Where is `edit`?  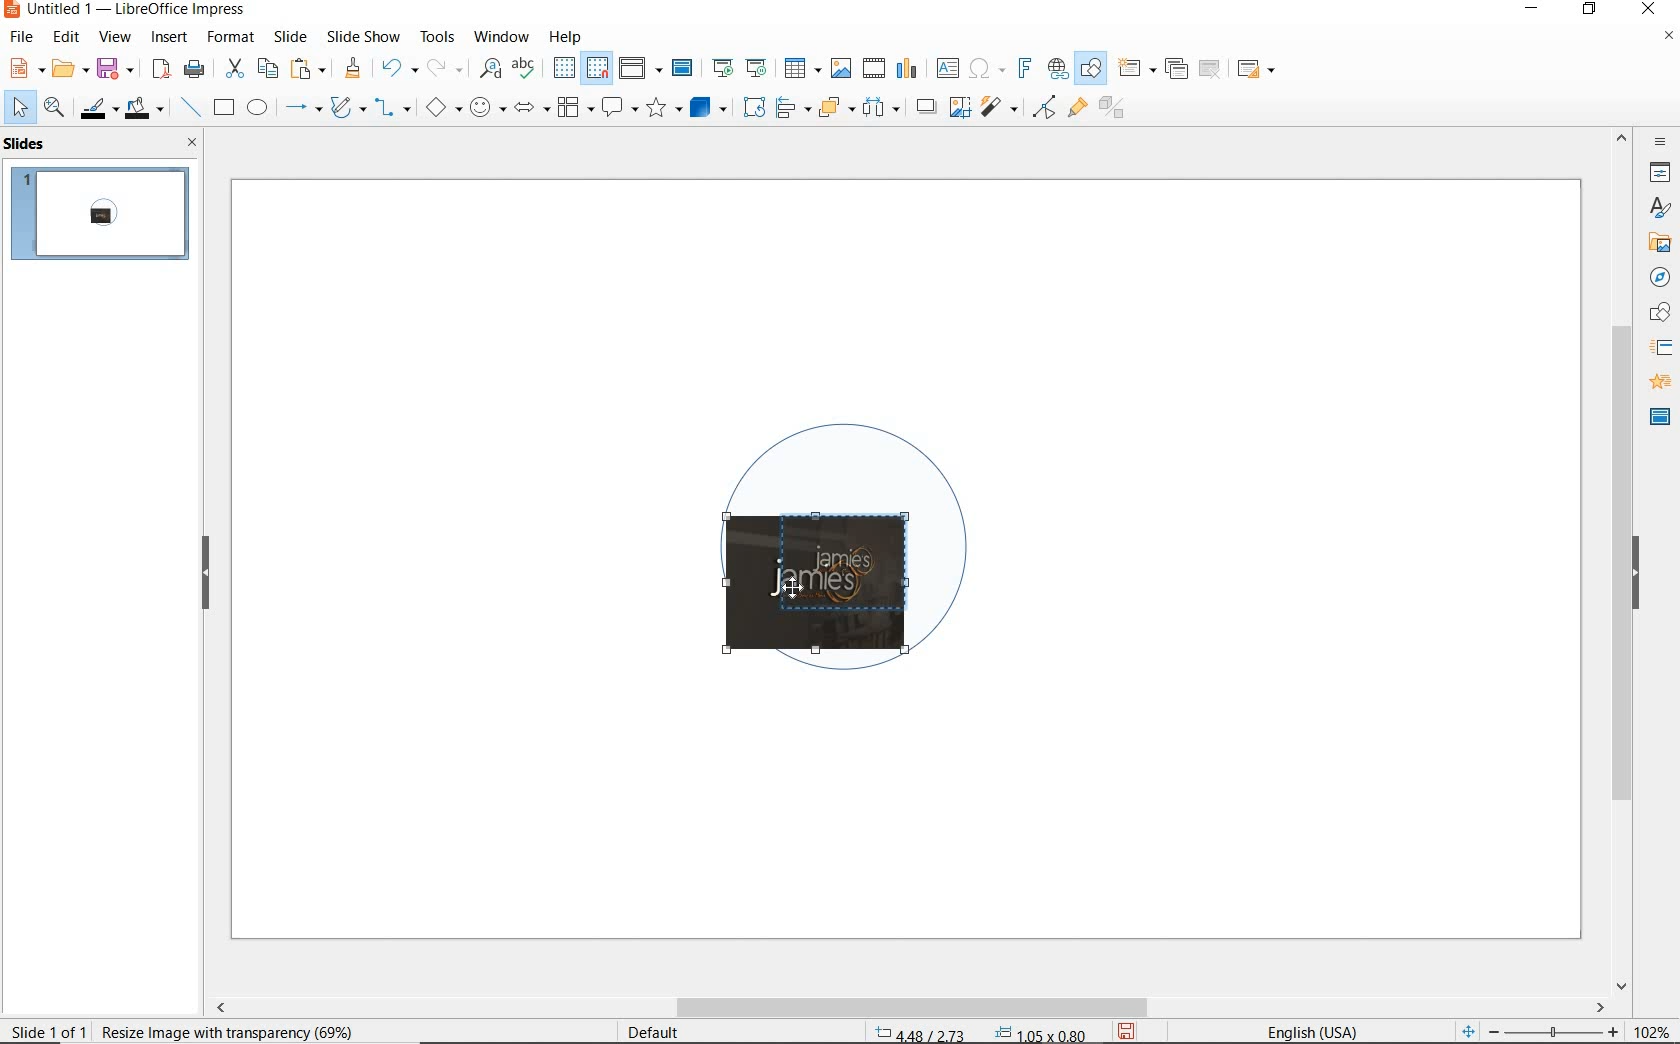 edit is located at coordinates (67, 37).